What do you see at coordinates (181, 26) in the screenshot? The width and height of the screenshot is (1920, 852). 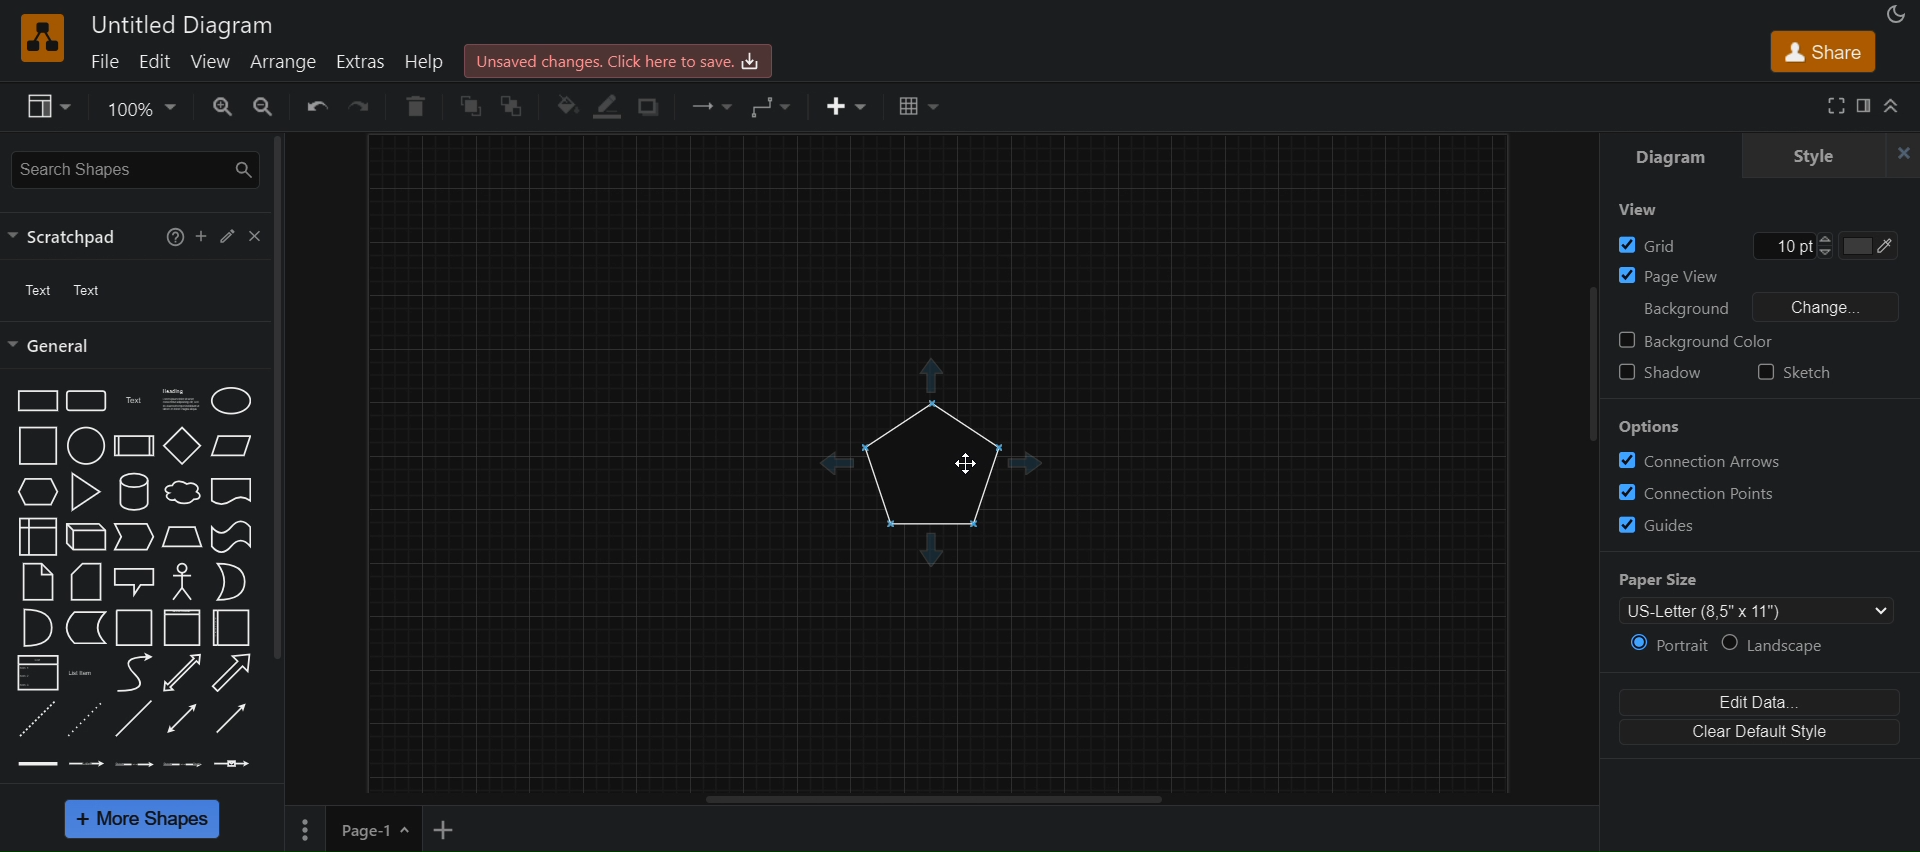 I see `Untitled diagram - project title` at bounding box center [181, 26].